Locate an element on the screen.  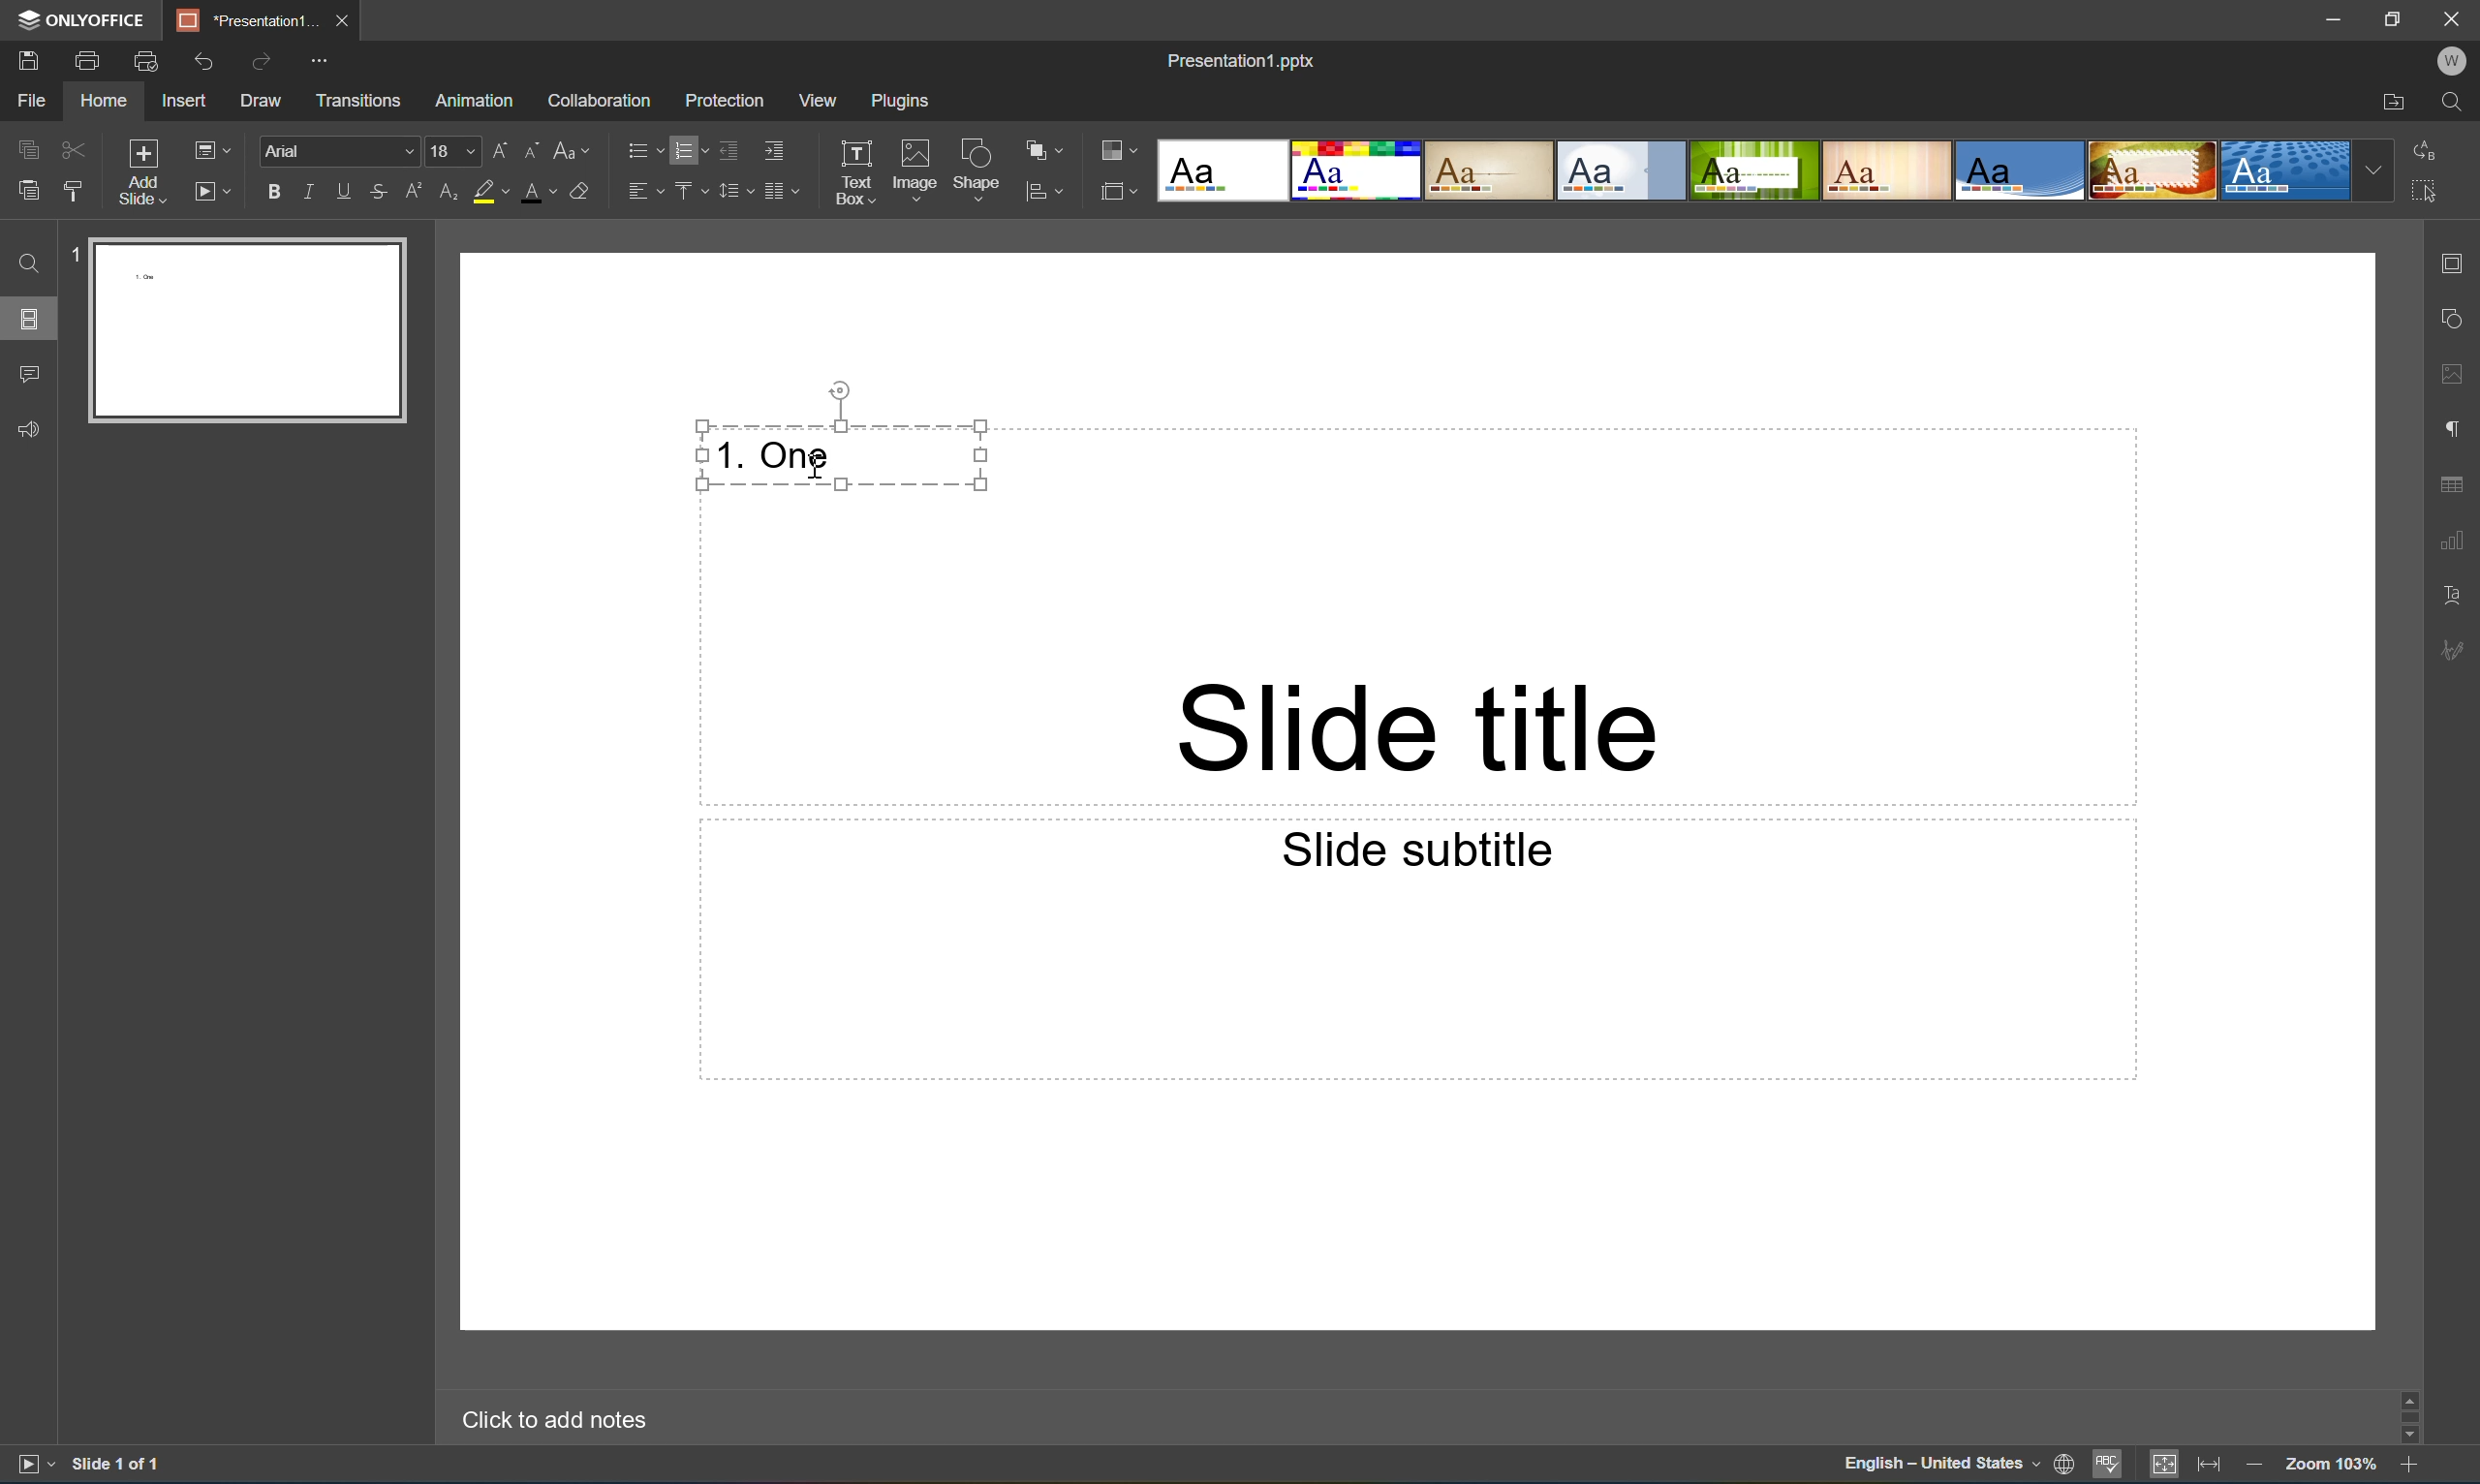
View is located at coordinates (820, 100).